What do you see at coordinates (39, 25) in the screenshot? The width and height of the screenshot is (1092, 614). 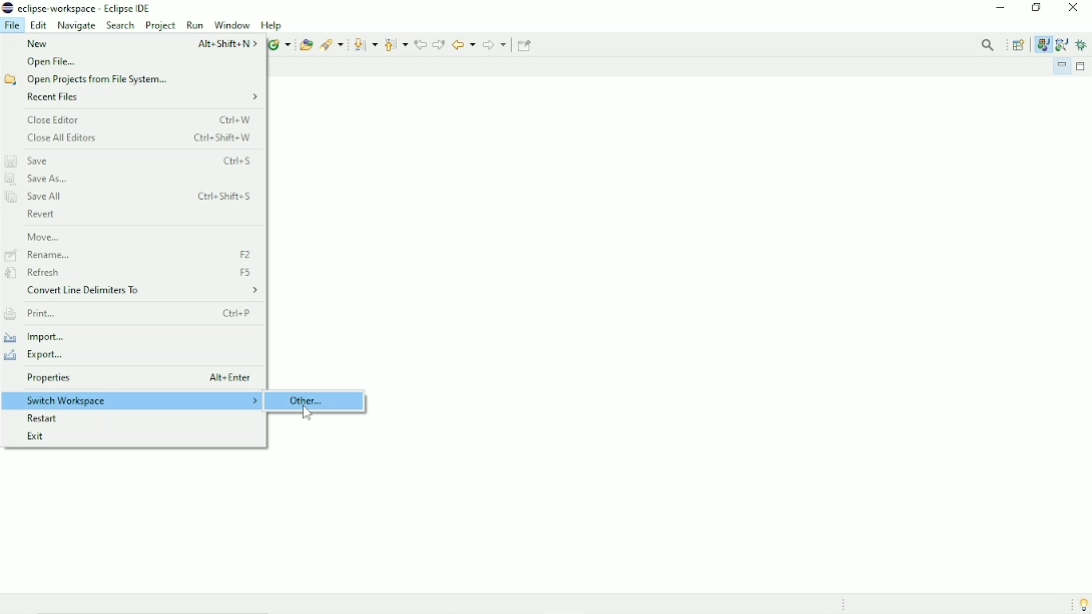 I see `Edit` at bounding box center [39, 25].